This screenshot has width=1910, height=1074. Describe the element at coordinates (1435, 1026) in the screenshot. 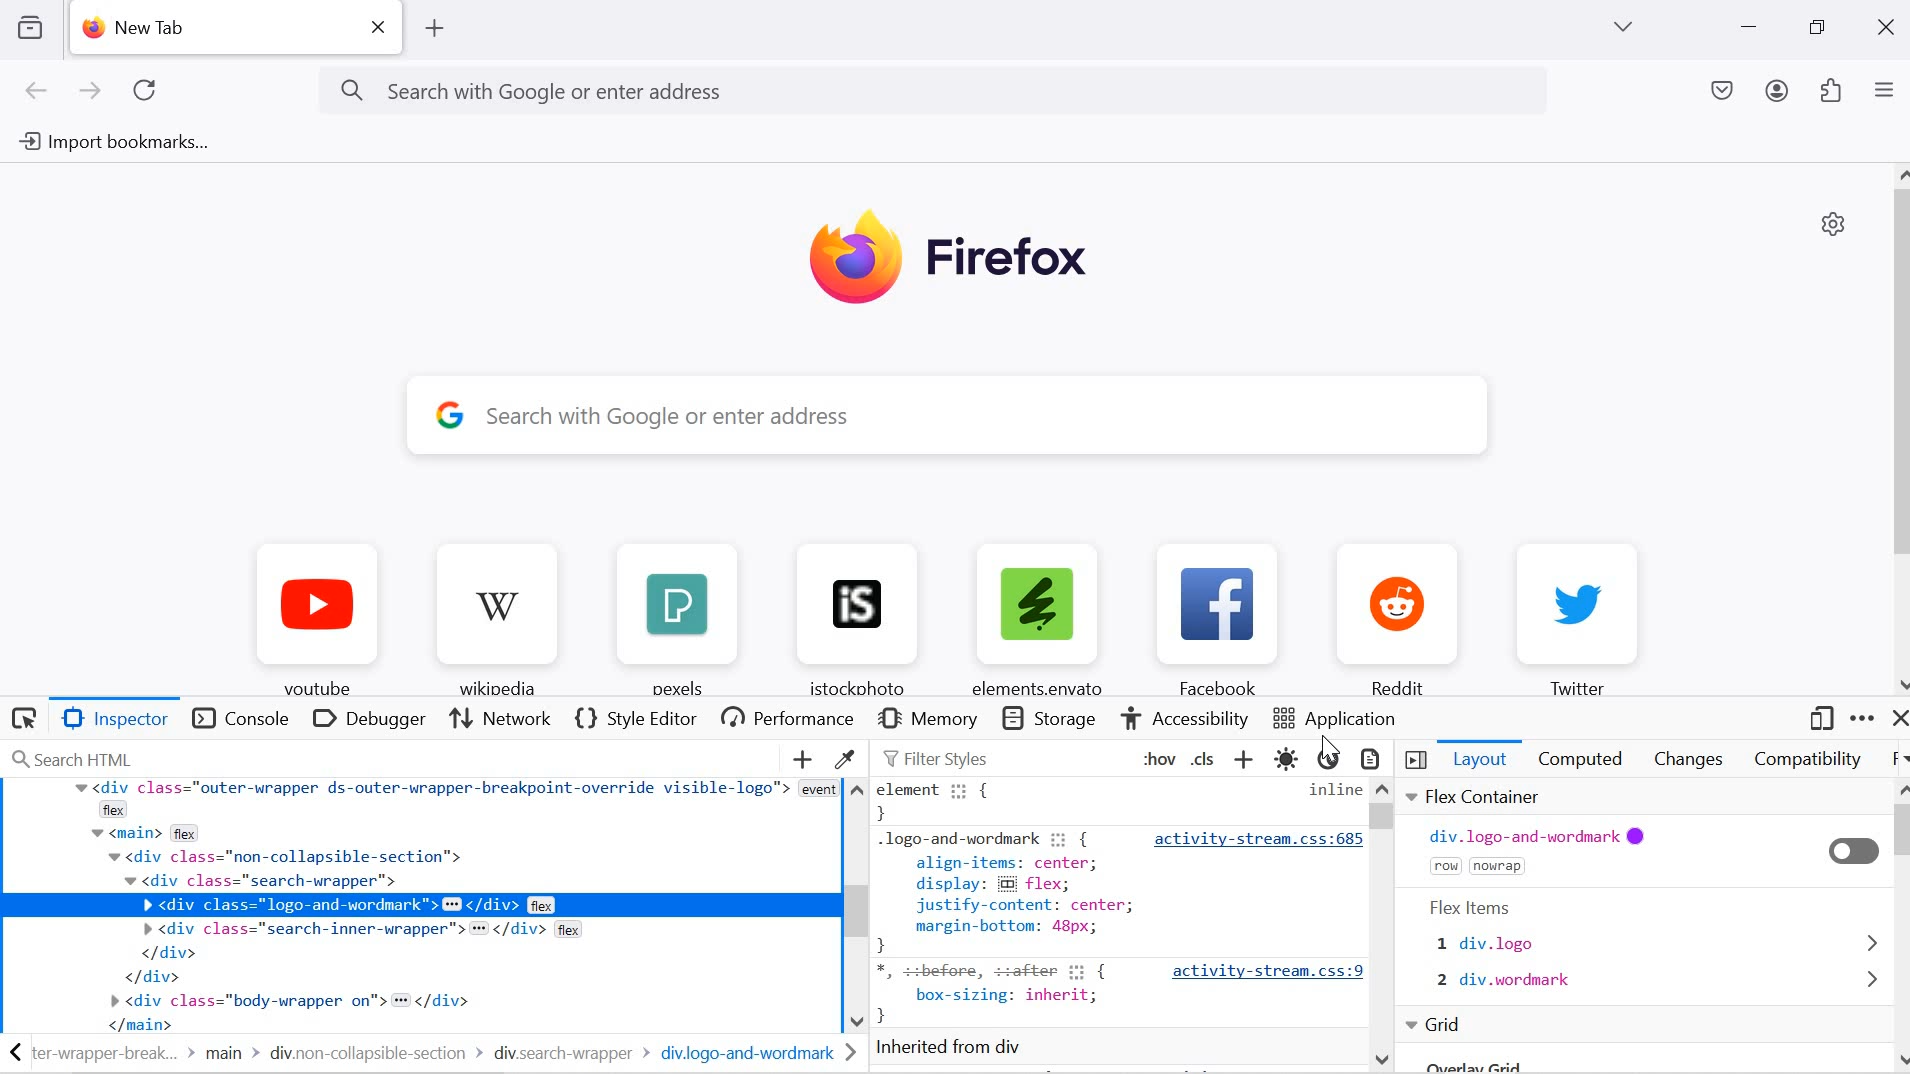

I see ` Grid` at that location.